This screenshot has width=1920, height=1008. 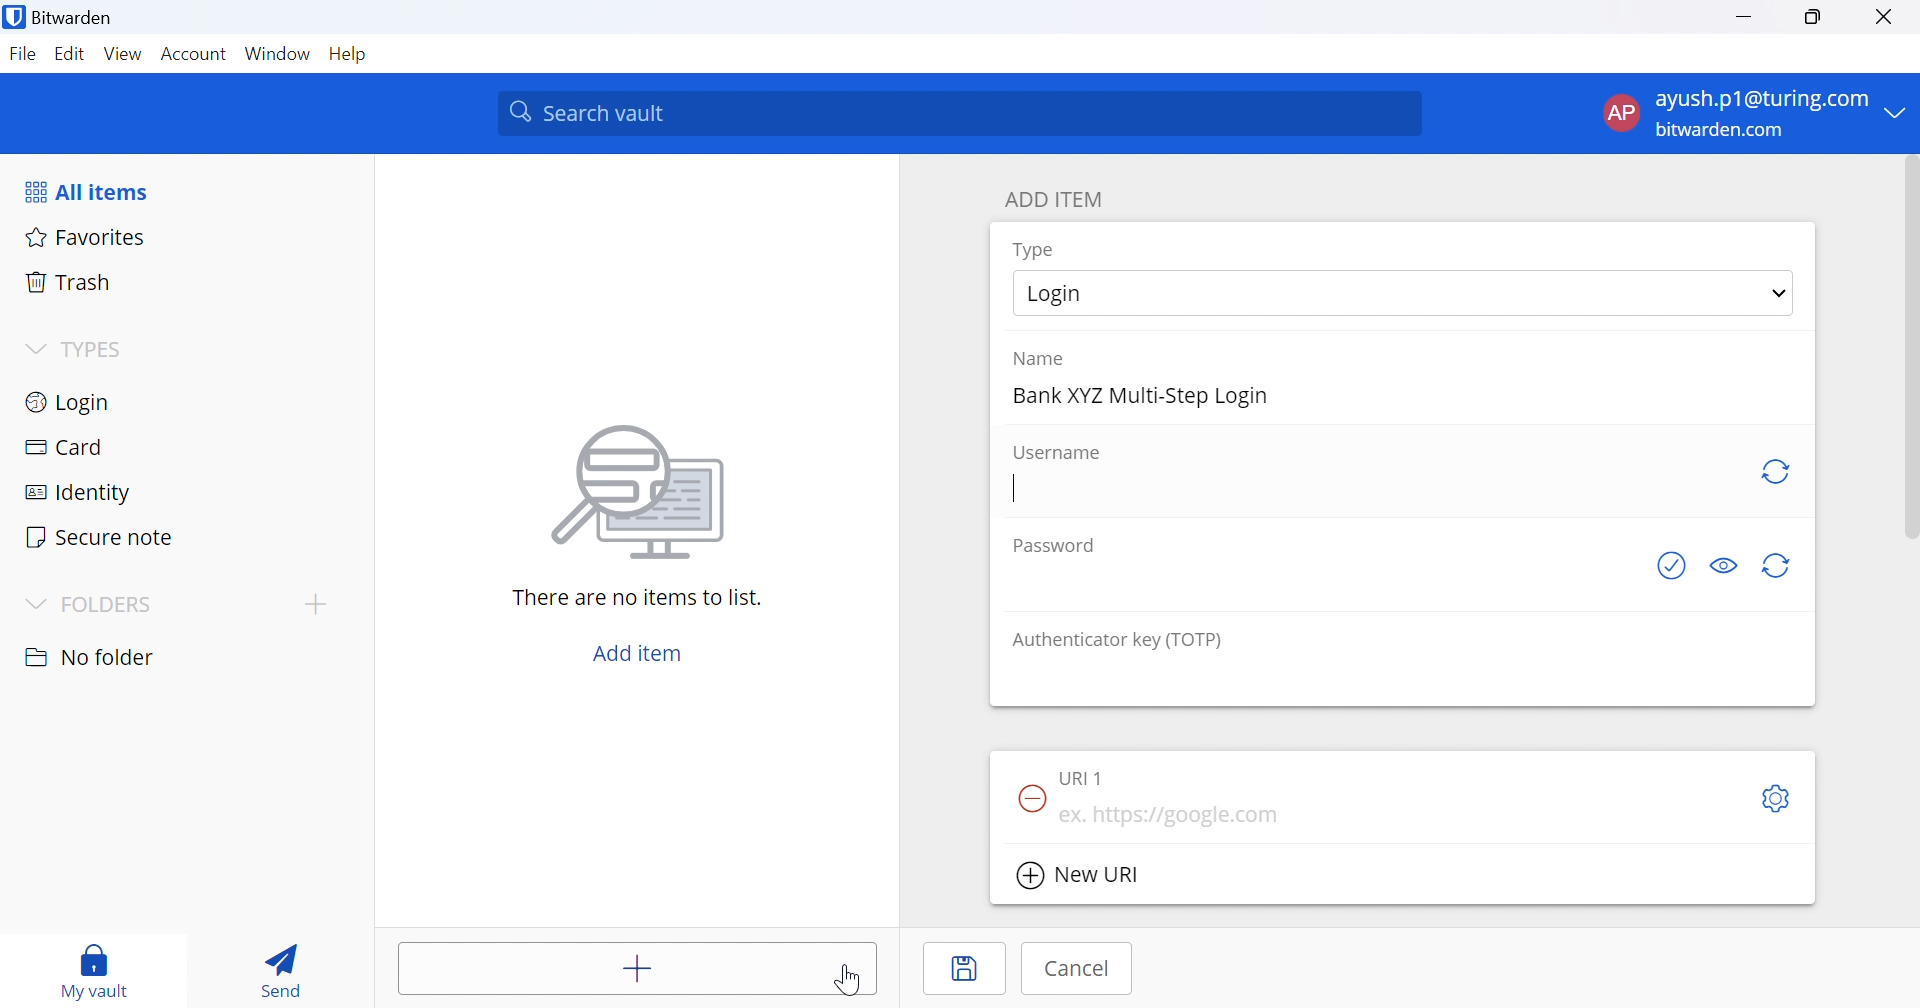 What do you see at coordinates (1671, 570) in the screenshot?
I see `Check if password has been exposed` at bounding box center [1671, 570].